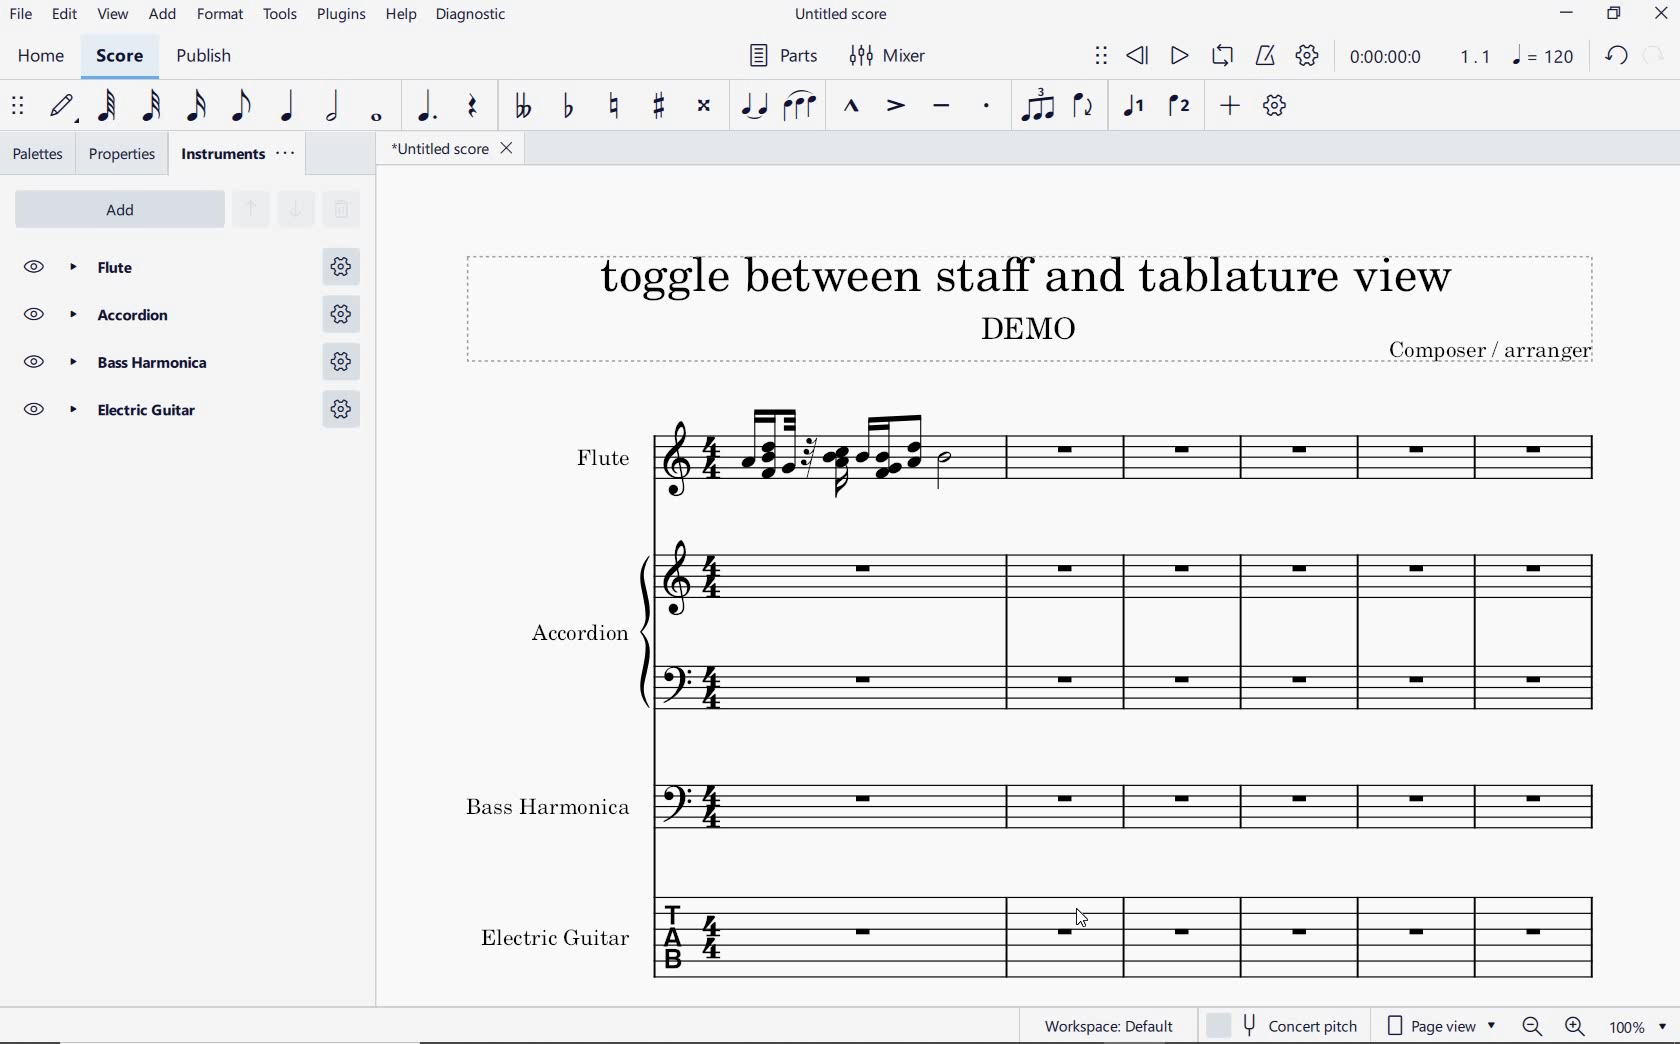 The height and width of the screenshot is (1044, 1680). I want to click on REMOVE SELECTED INSTRUMENTS, so click(341, 210).